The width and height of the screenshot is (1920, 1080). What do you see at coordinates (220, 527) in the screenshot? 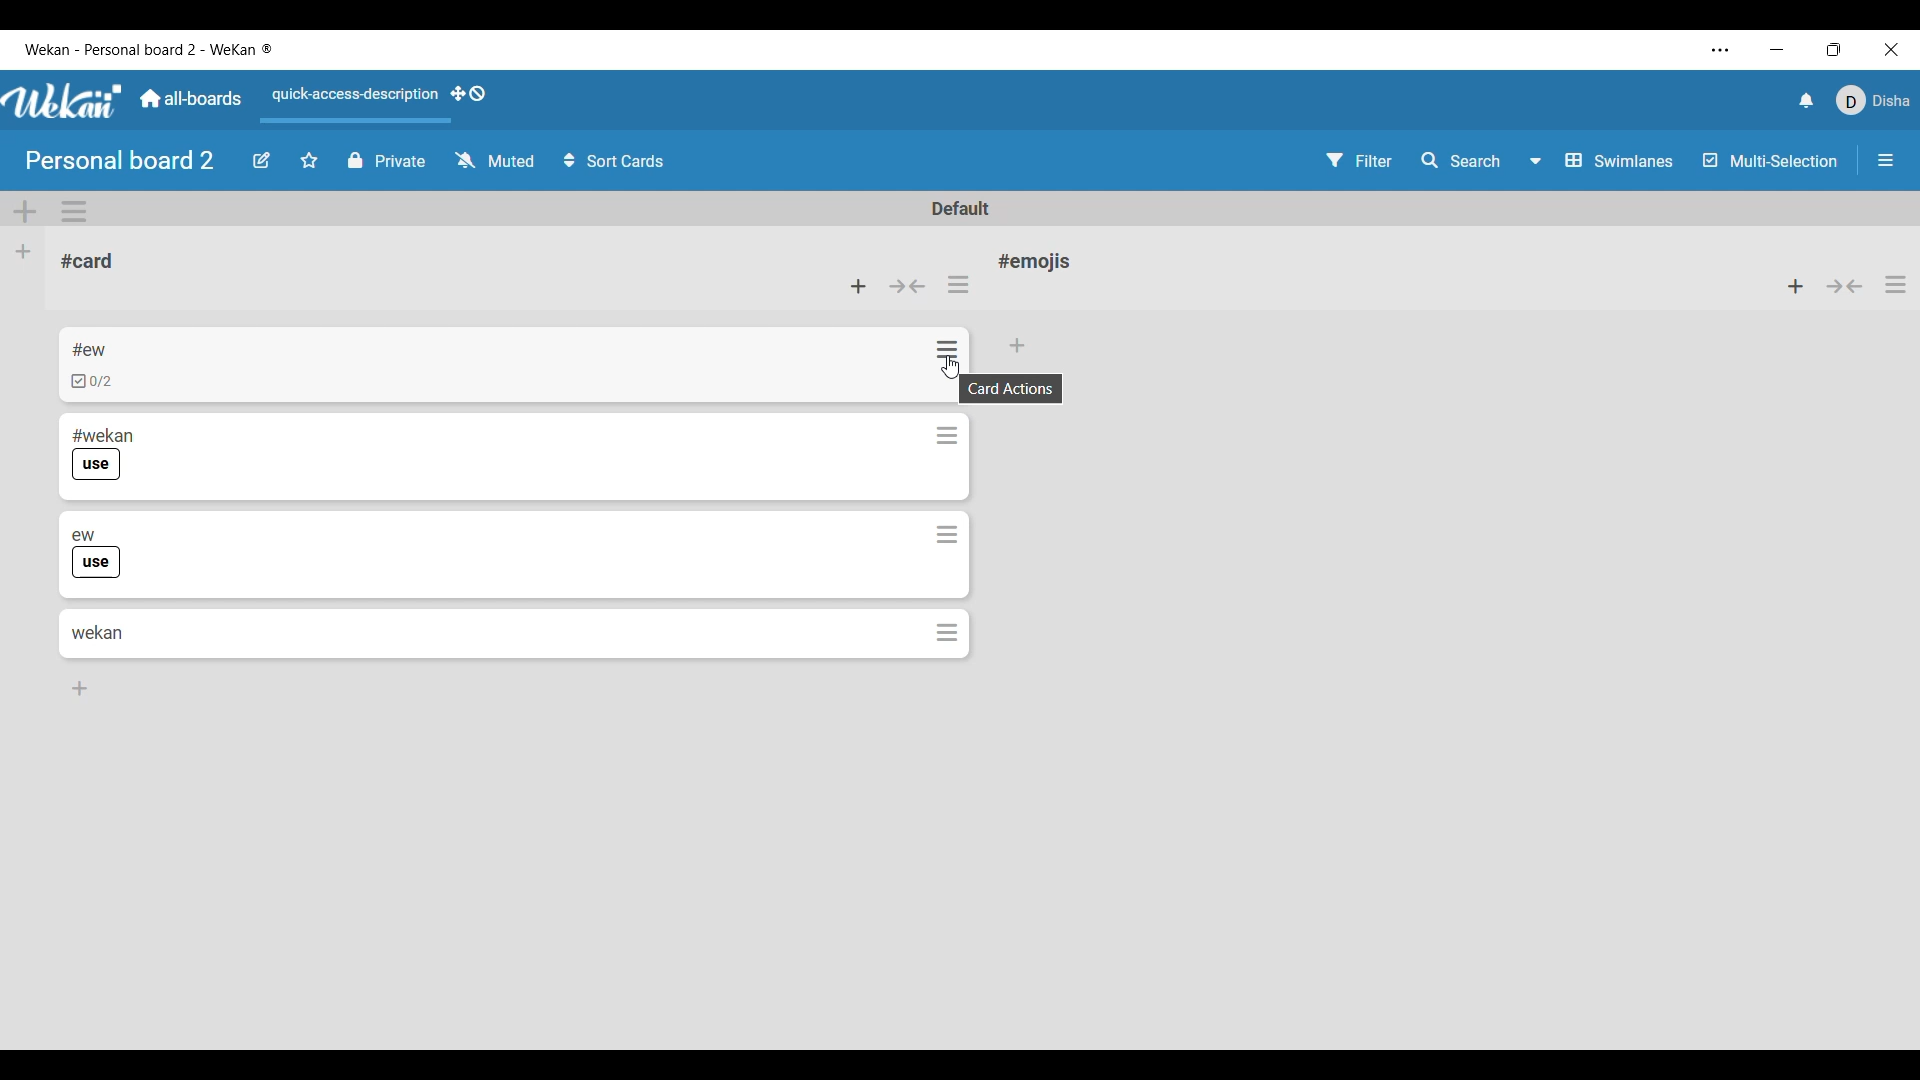
I see `Card 3` at bounding box center [220, 527].